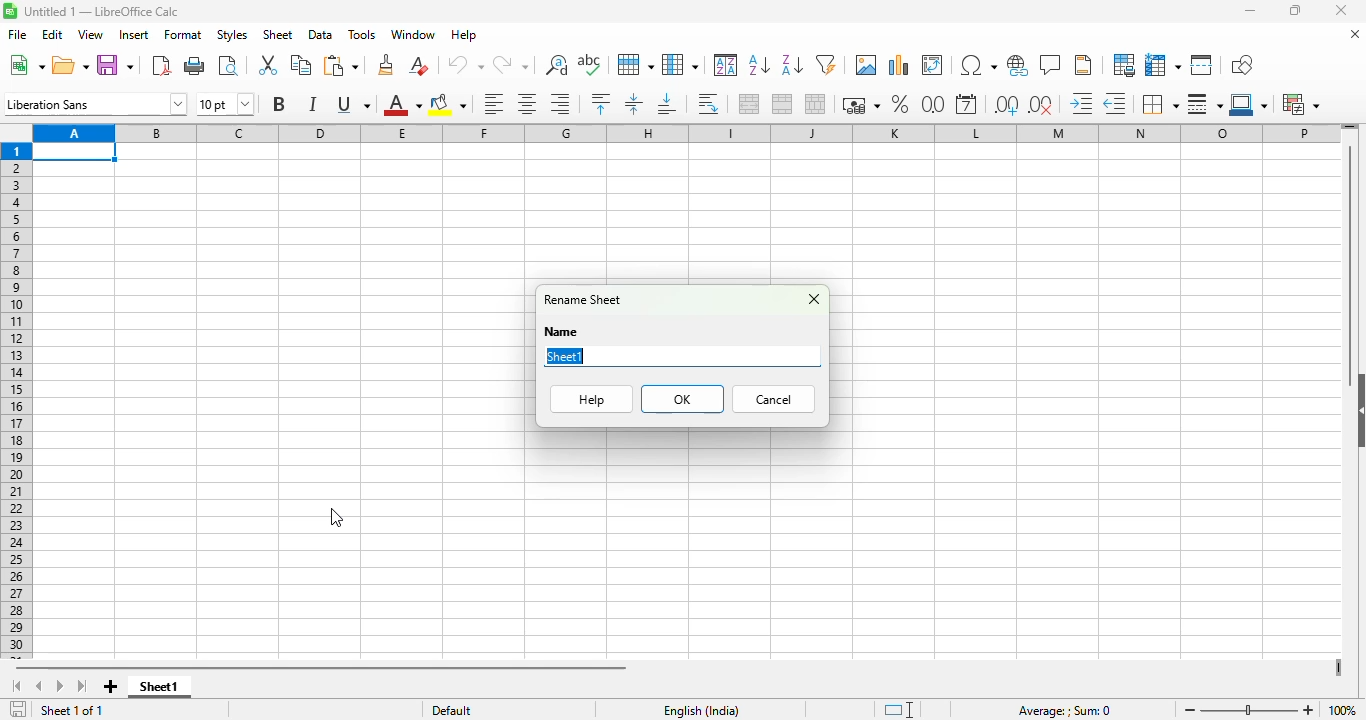  I want to click on cancel, so click(774, 399).